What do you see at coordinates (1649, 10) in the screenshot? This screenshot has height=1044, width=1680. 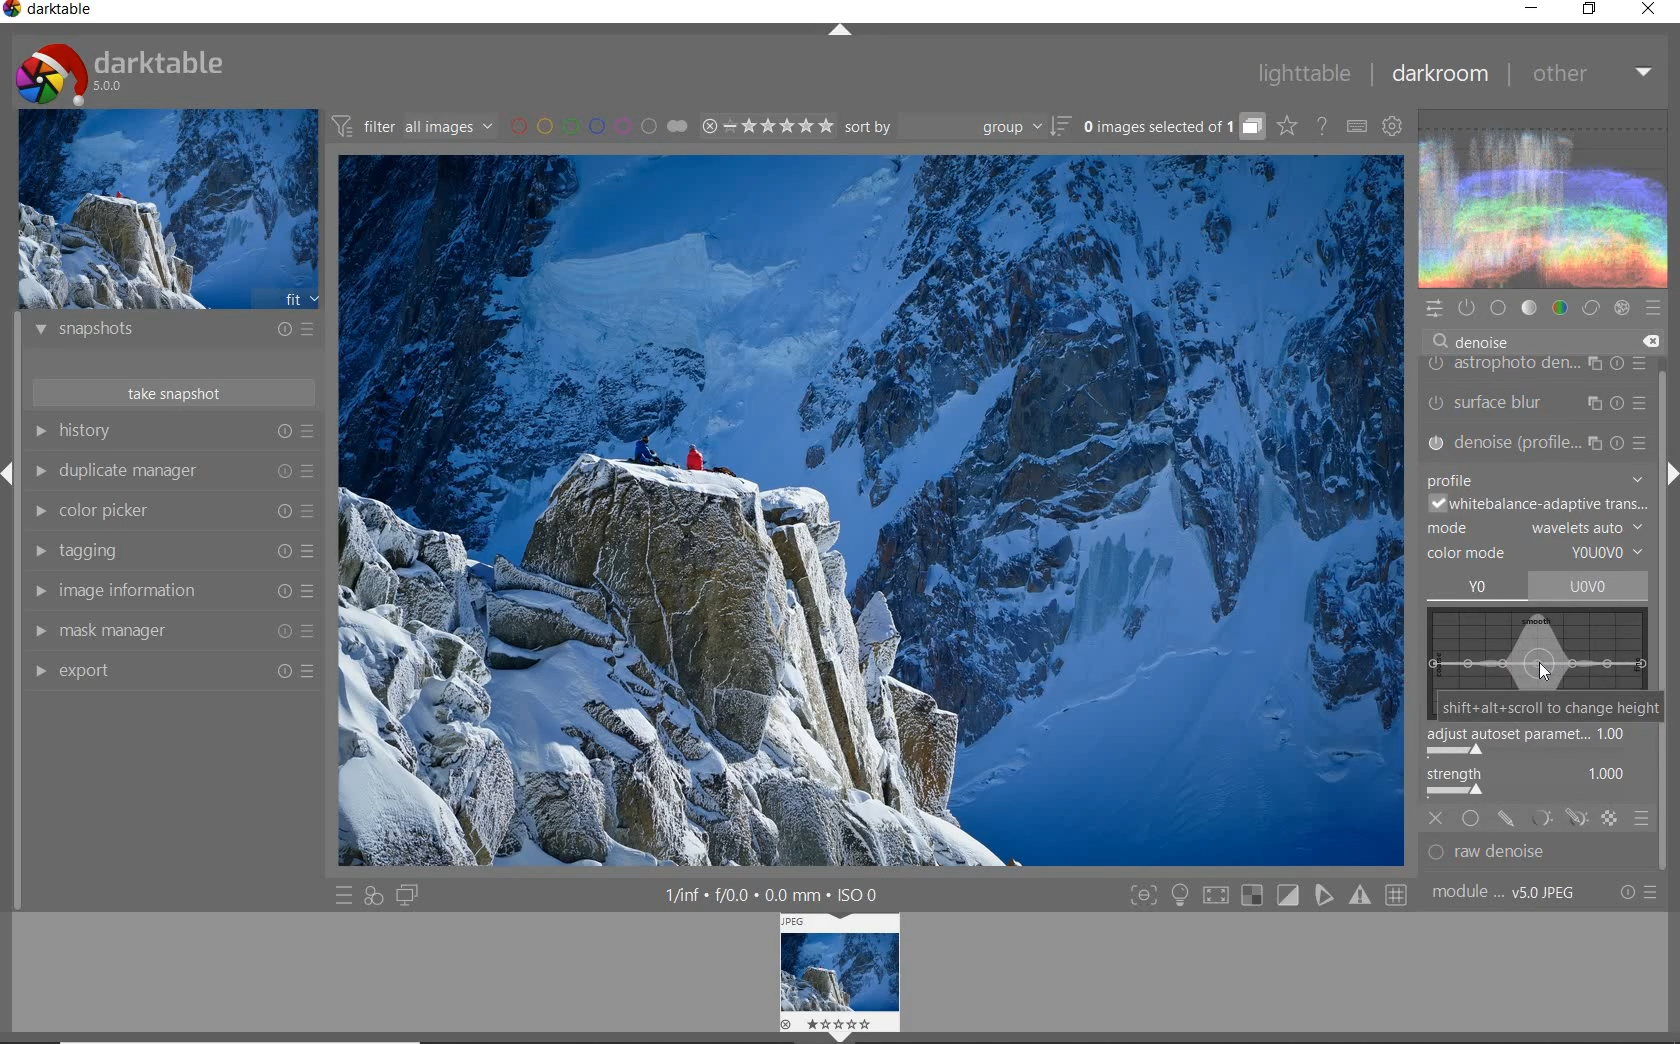 I see `close` at bounding box center [1649, 10].